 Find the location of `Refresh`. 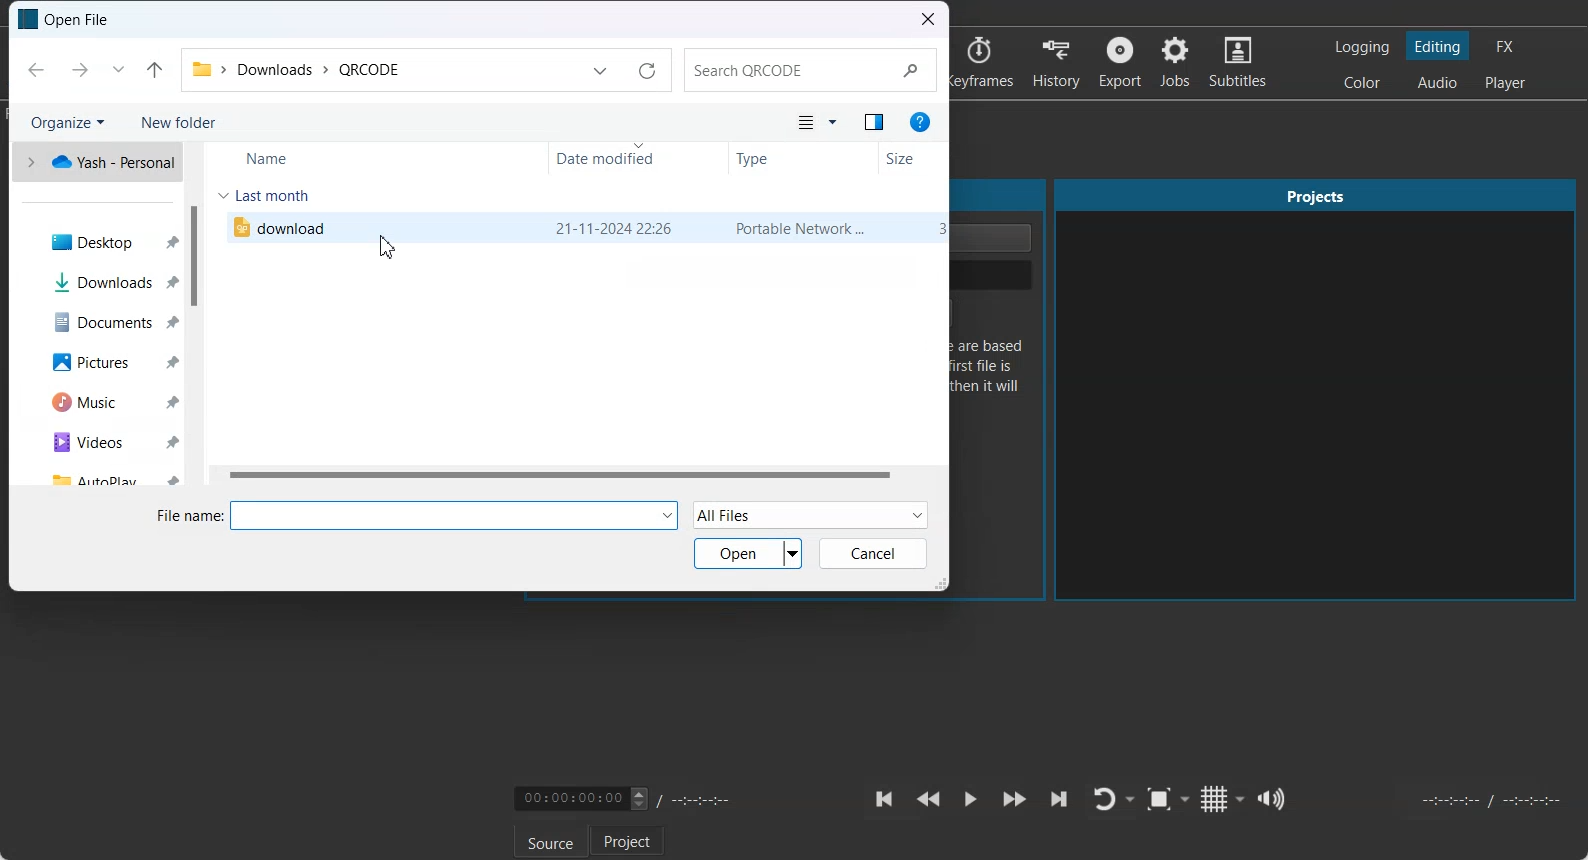

Refresh is located at coordinates (646, 71).